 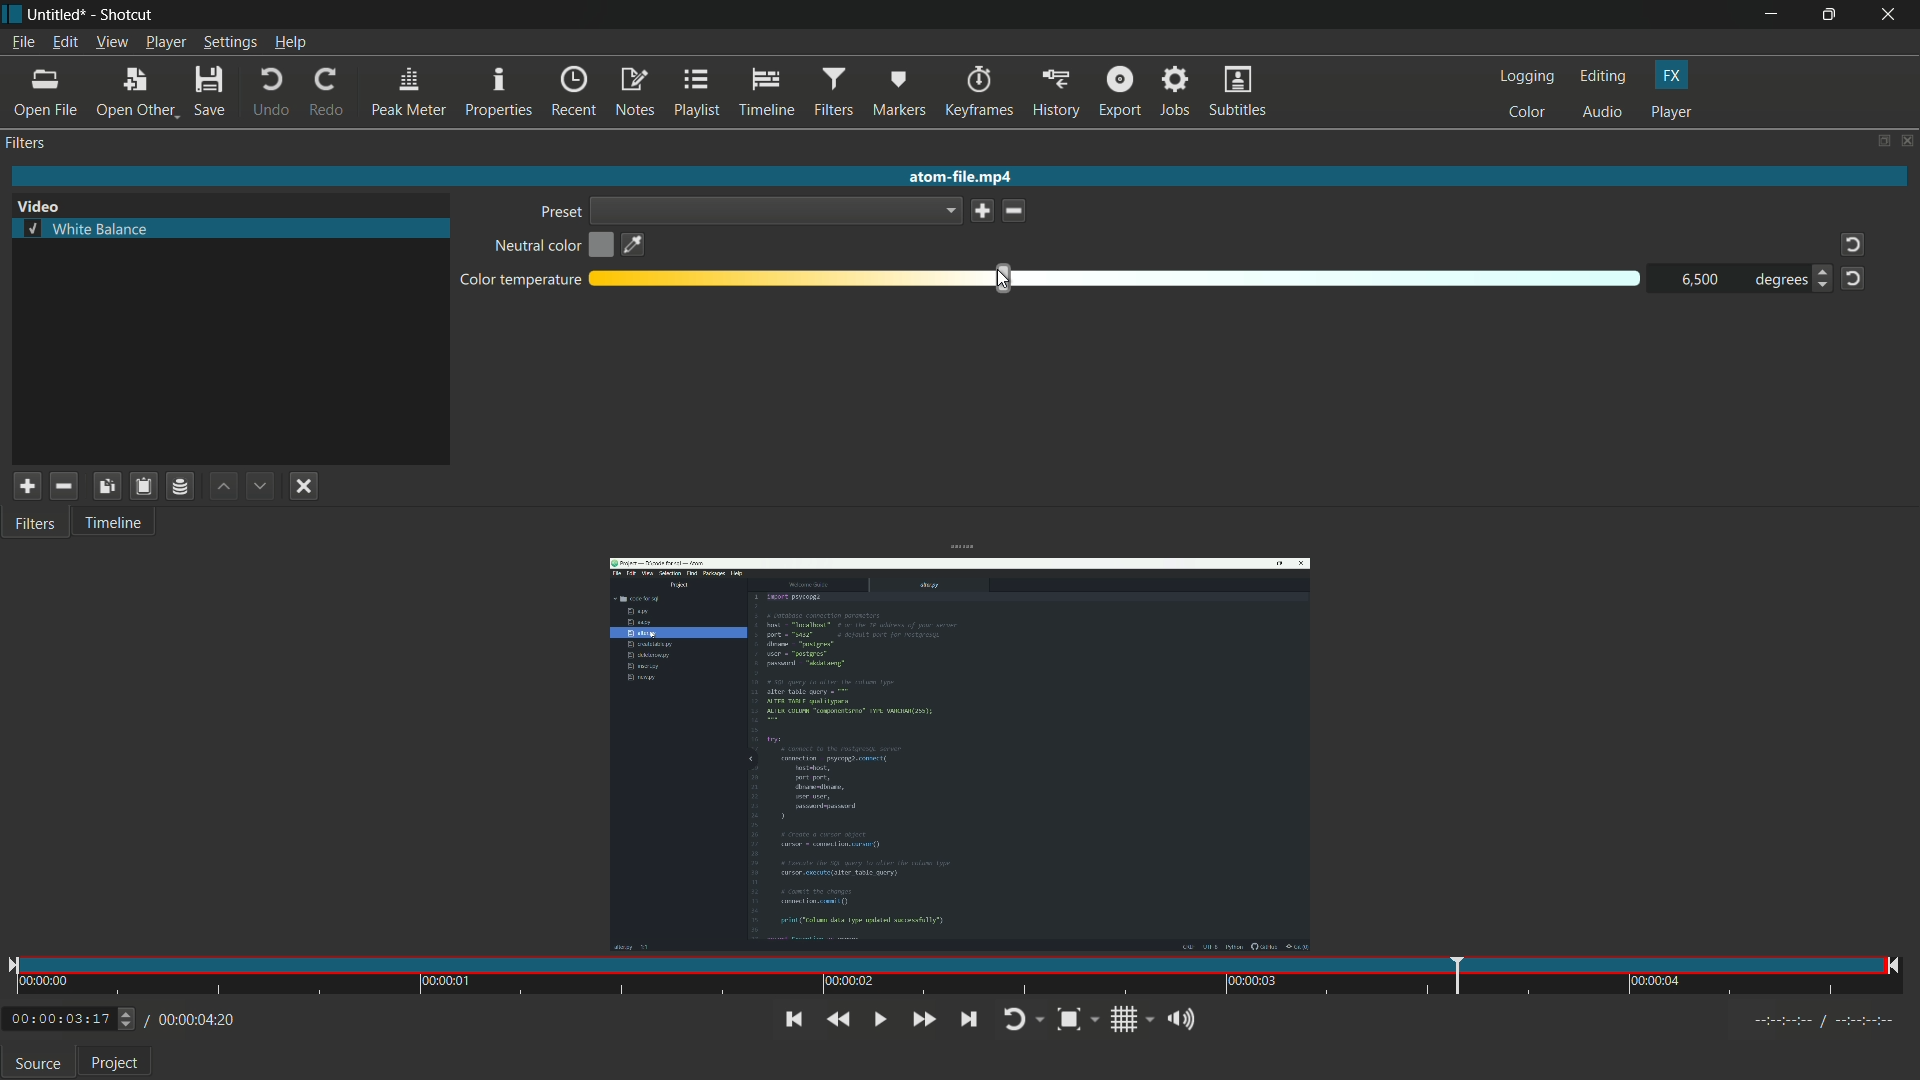 I want to click on quickly play forward, so click(x=923, y=1020).